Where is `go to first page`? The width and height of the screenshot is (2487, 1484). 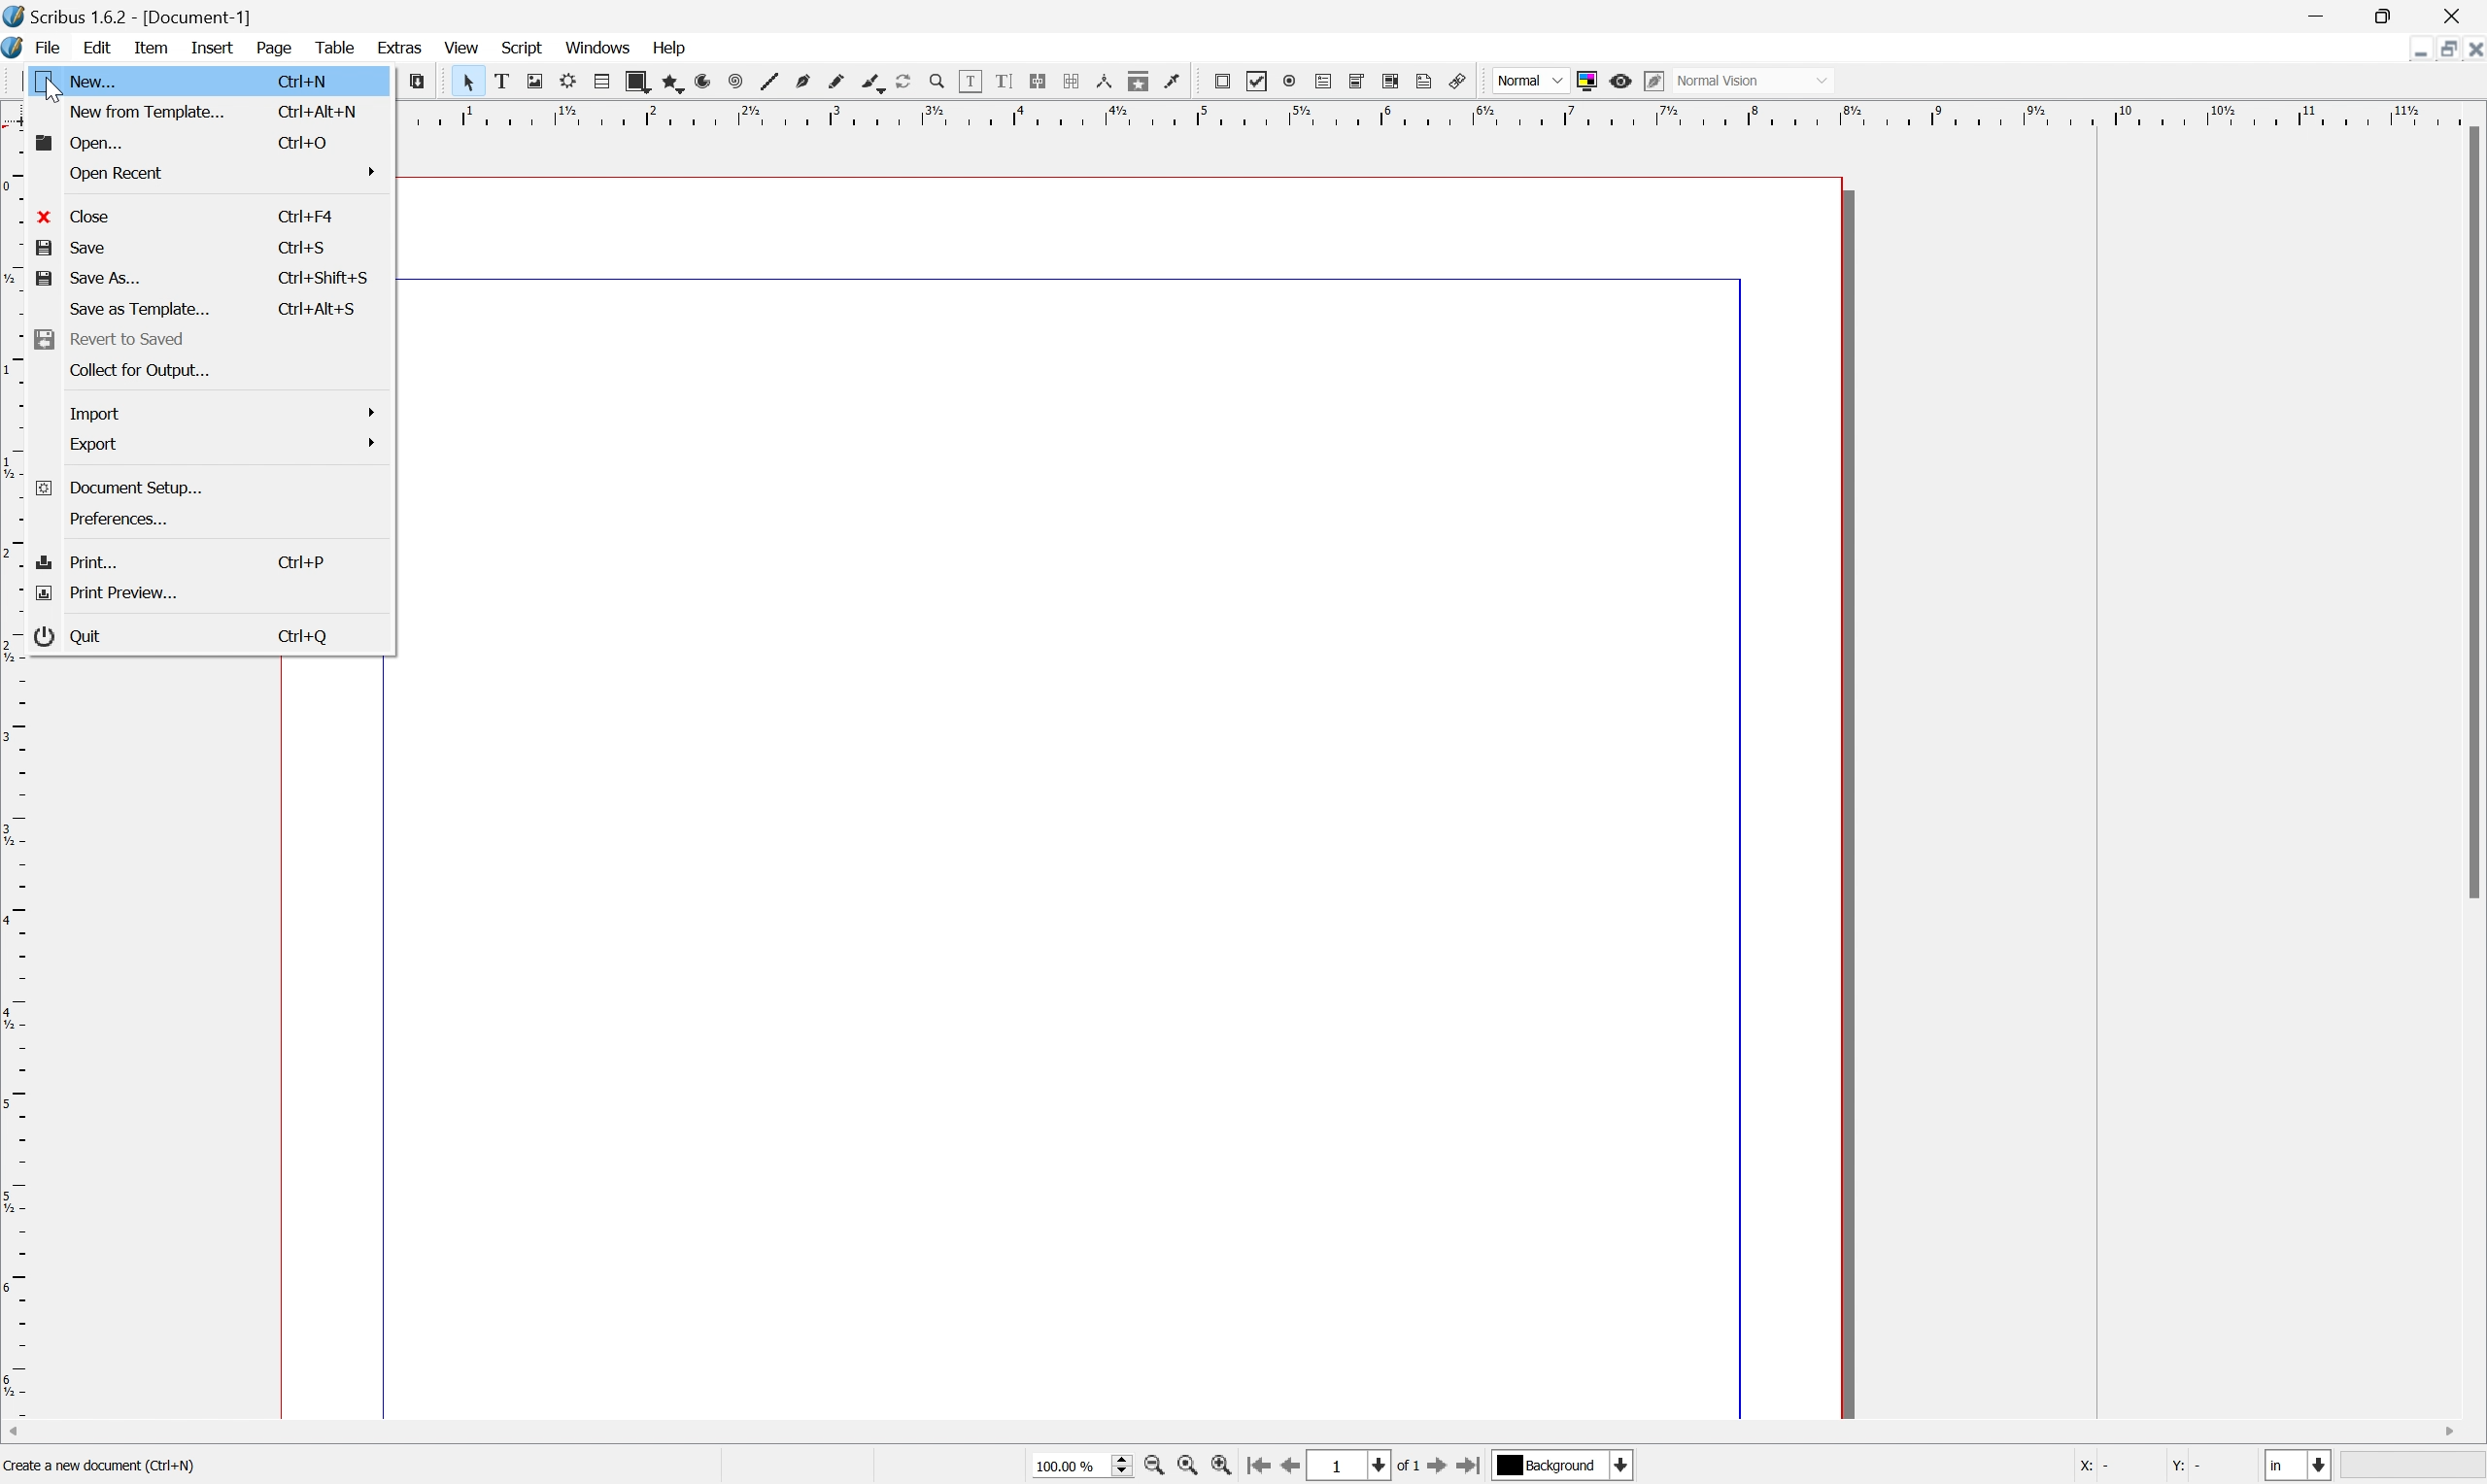 go to first page is located at coordinates (1261, 1468).